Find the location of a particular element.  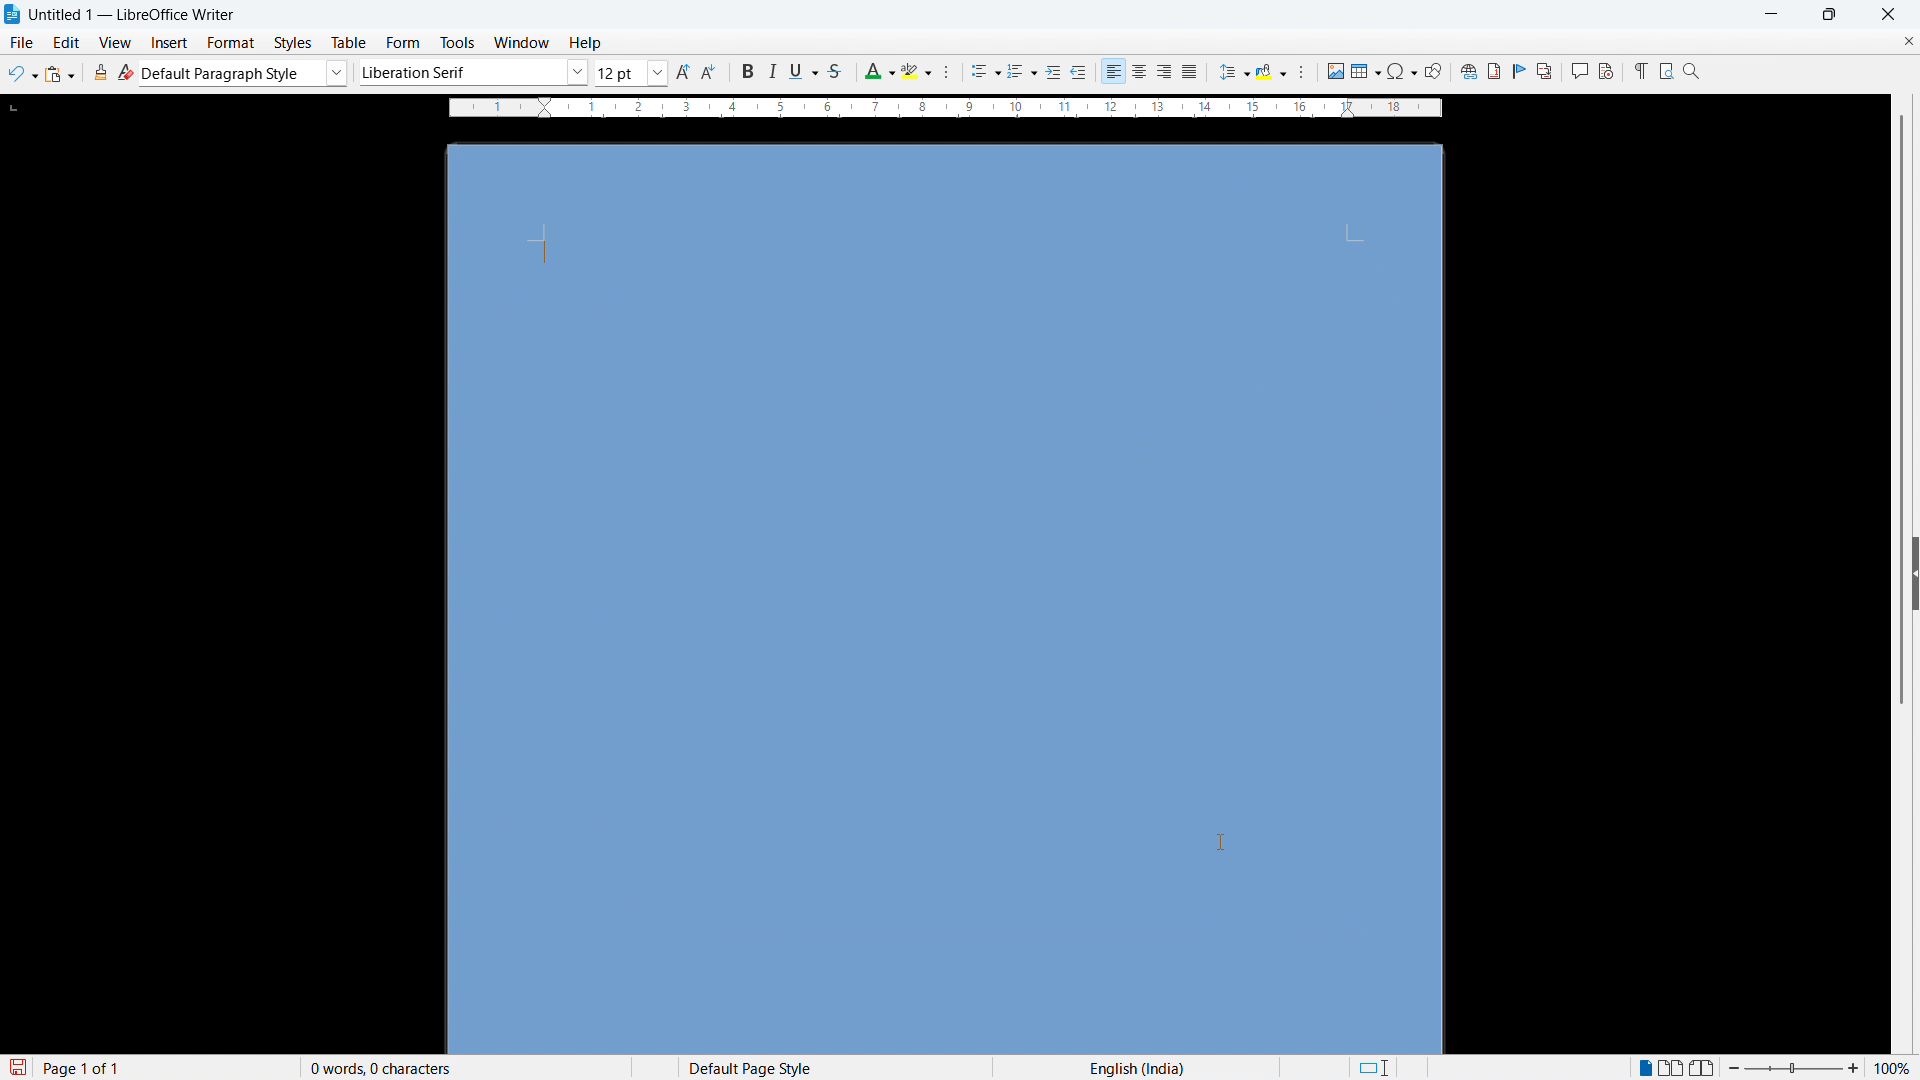

Close  is located at coordinates (1887, 14).